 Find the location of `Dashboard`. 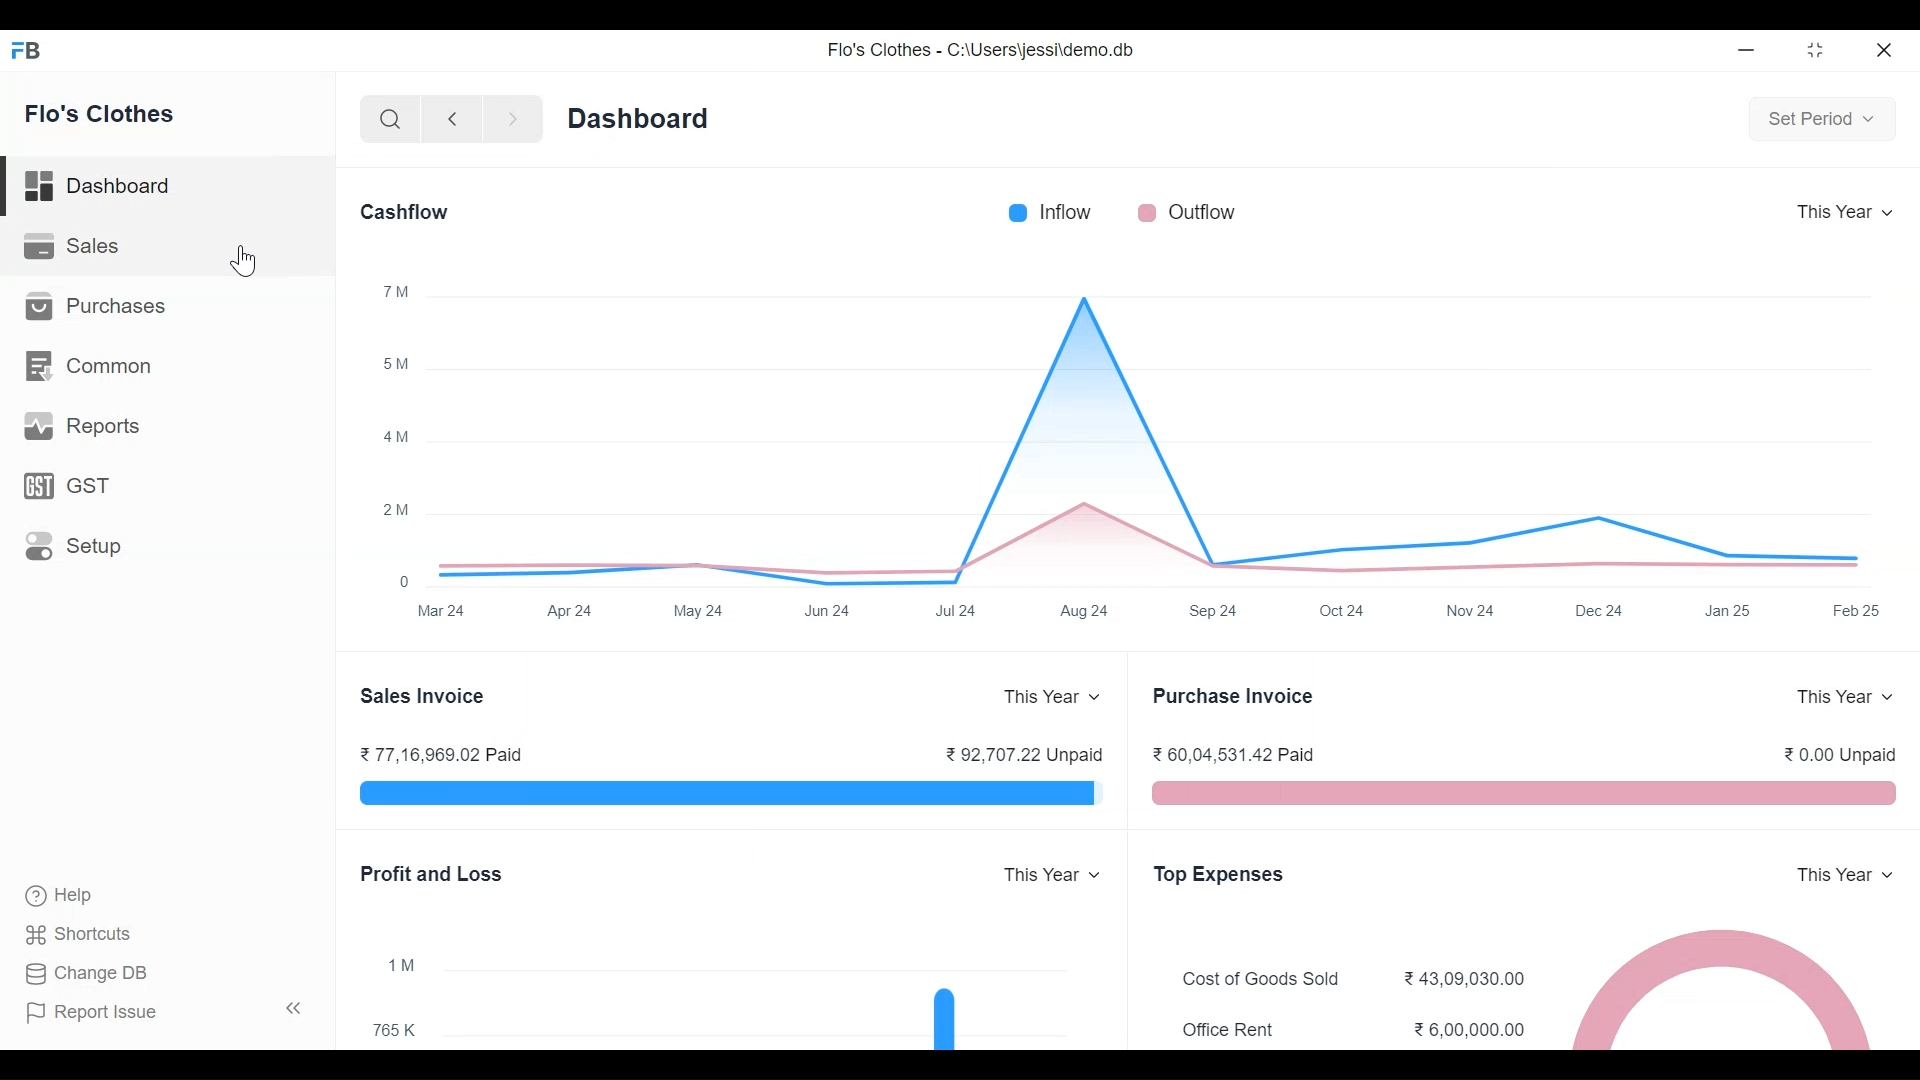

Dashboard is located at coordinates (166, 186).